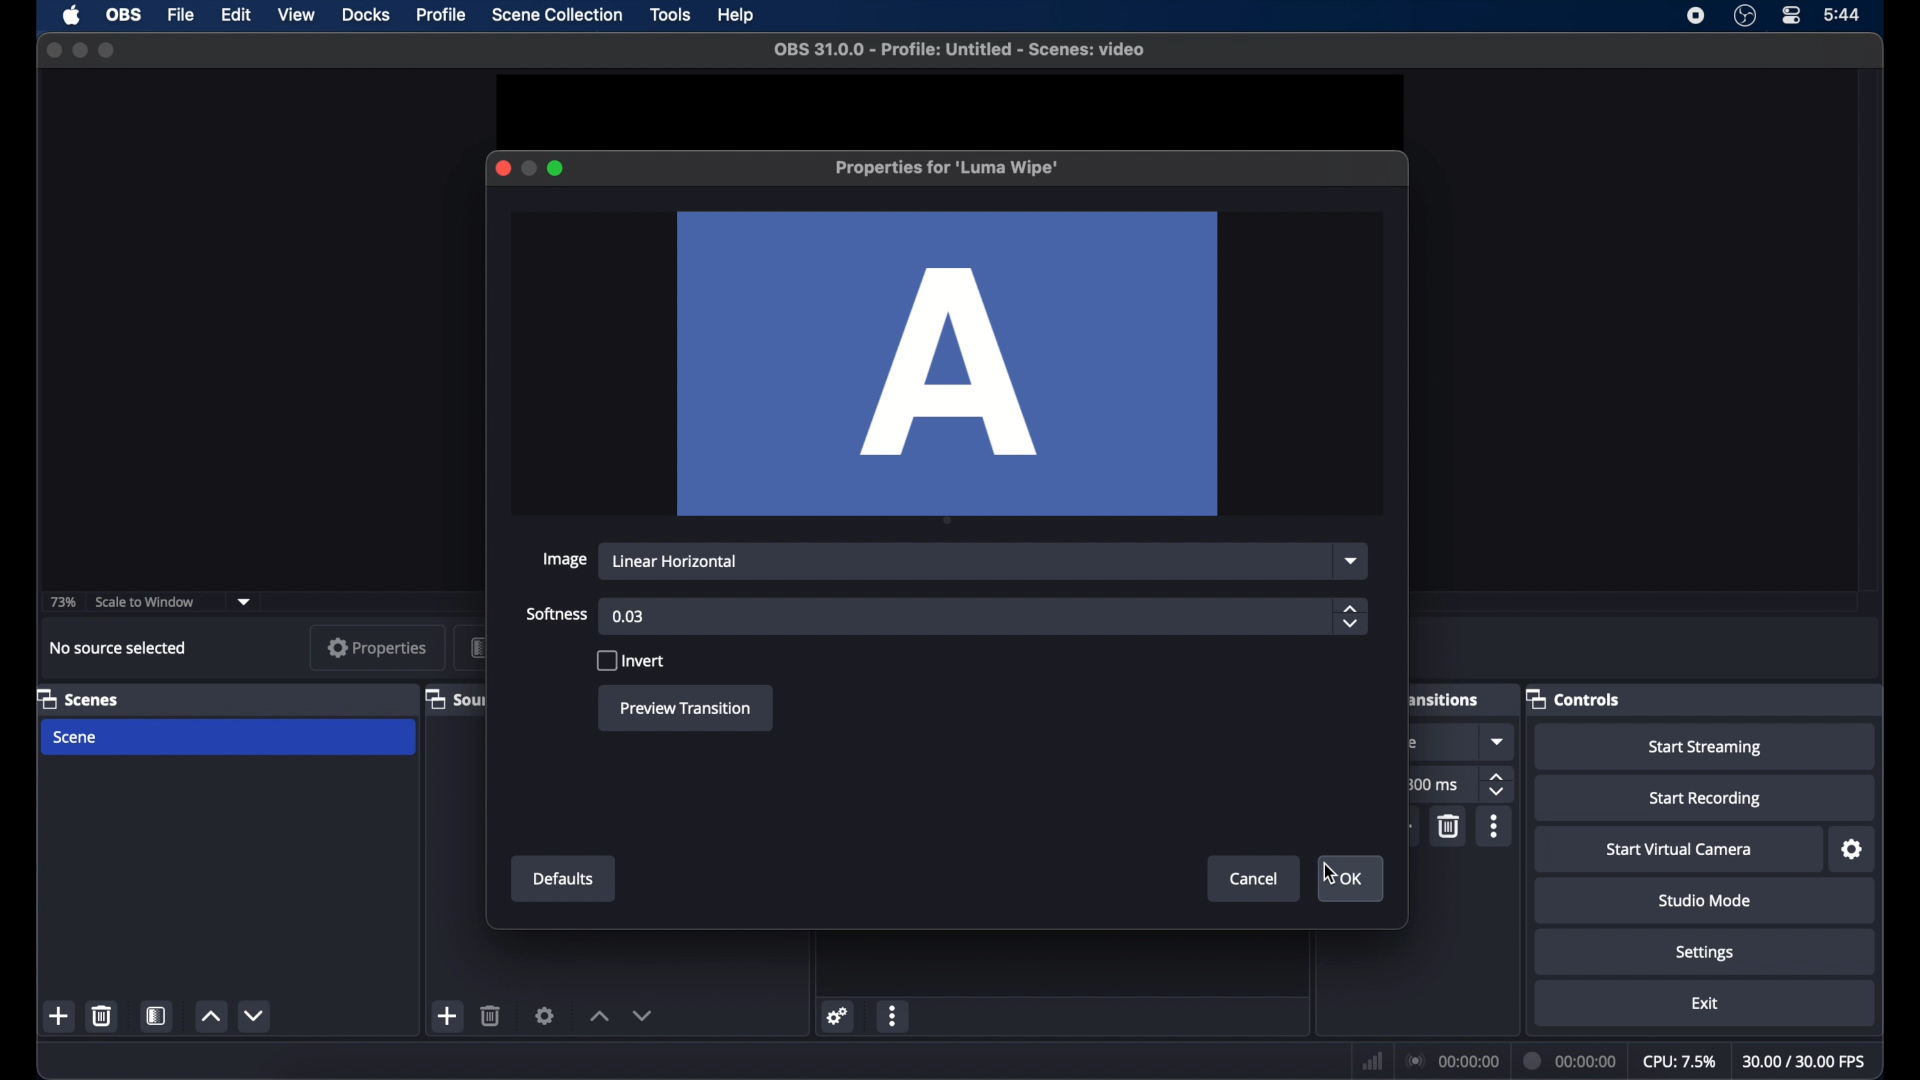 The width and height of the screenshot is (1920, 1080). Describe the element at coordinates (214, 1016) in the screenshot. I see `increment` at that location.